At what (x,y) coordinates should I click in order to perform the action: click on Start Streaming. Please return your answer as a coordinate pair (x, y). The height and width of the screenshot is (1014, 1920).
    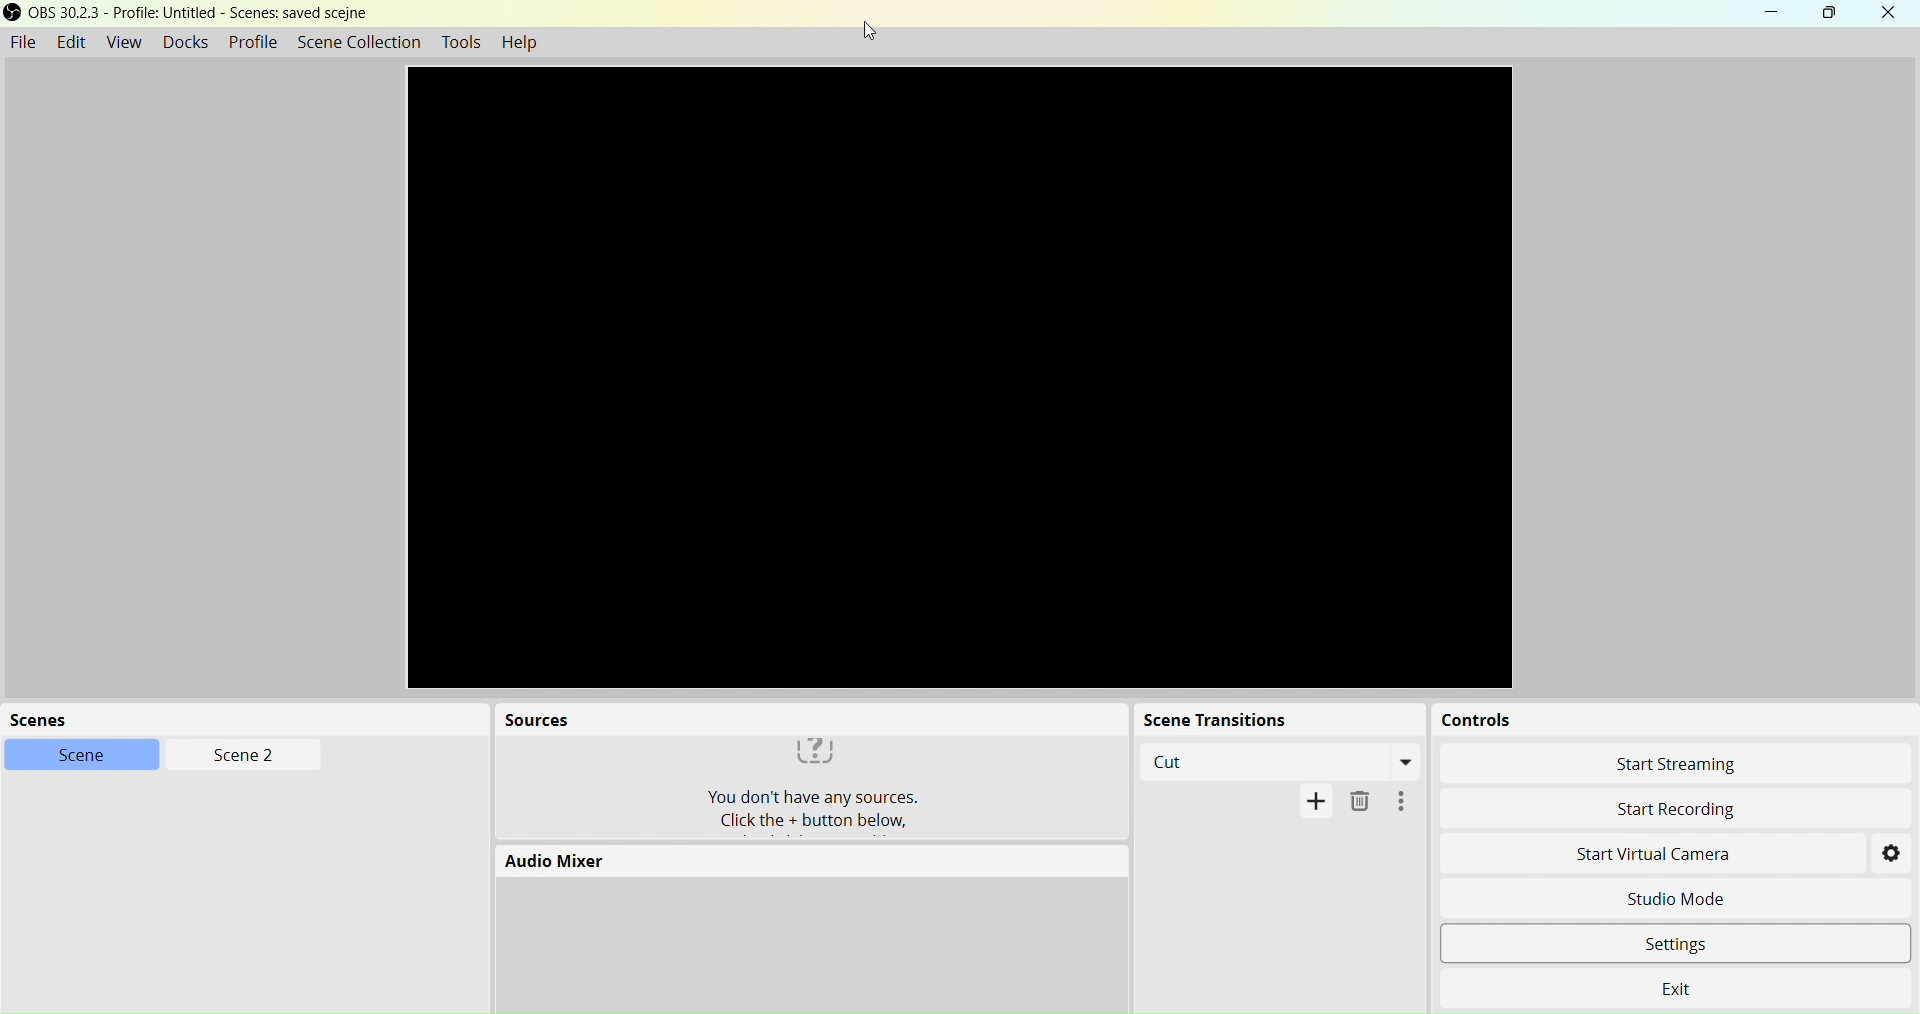
    Looking at the image, I should click on (1670, 766).